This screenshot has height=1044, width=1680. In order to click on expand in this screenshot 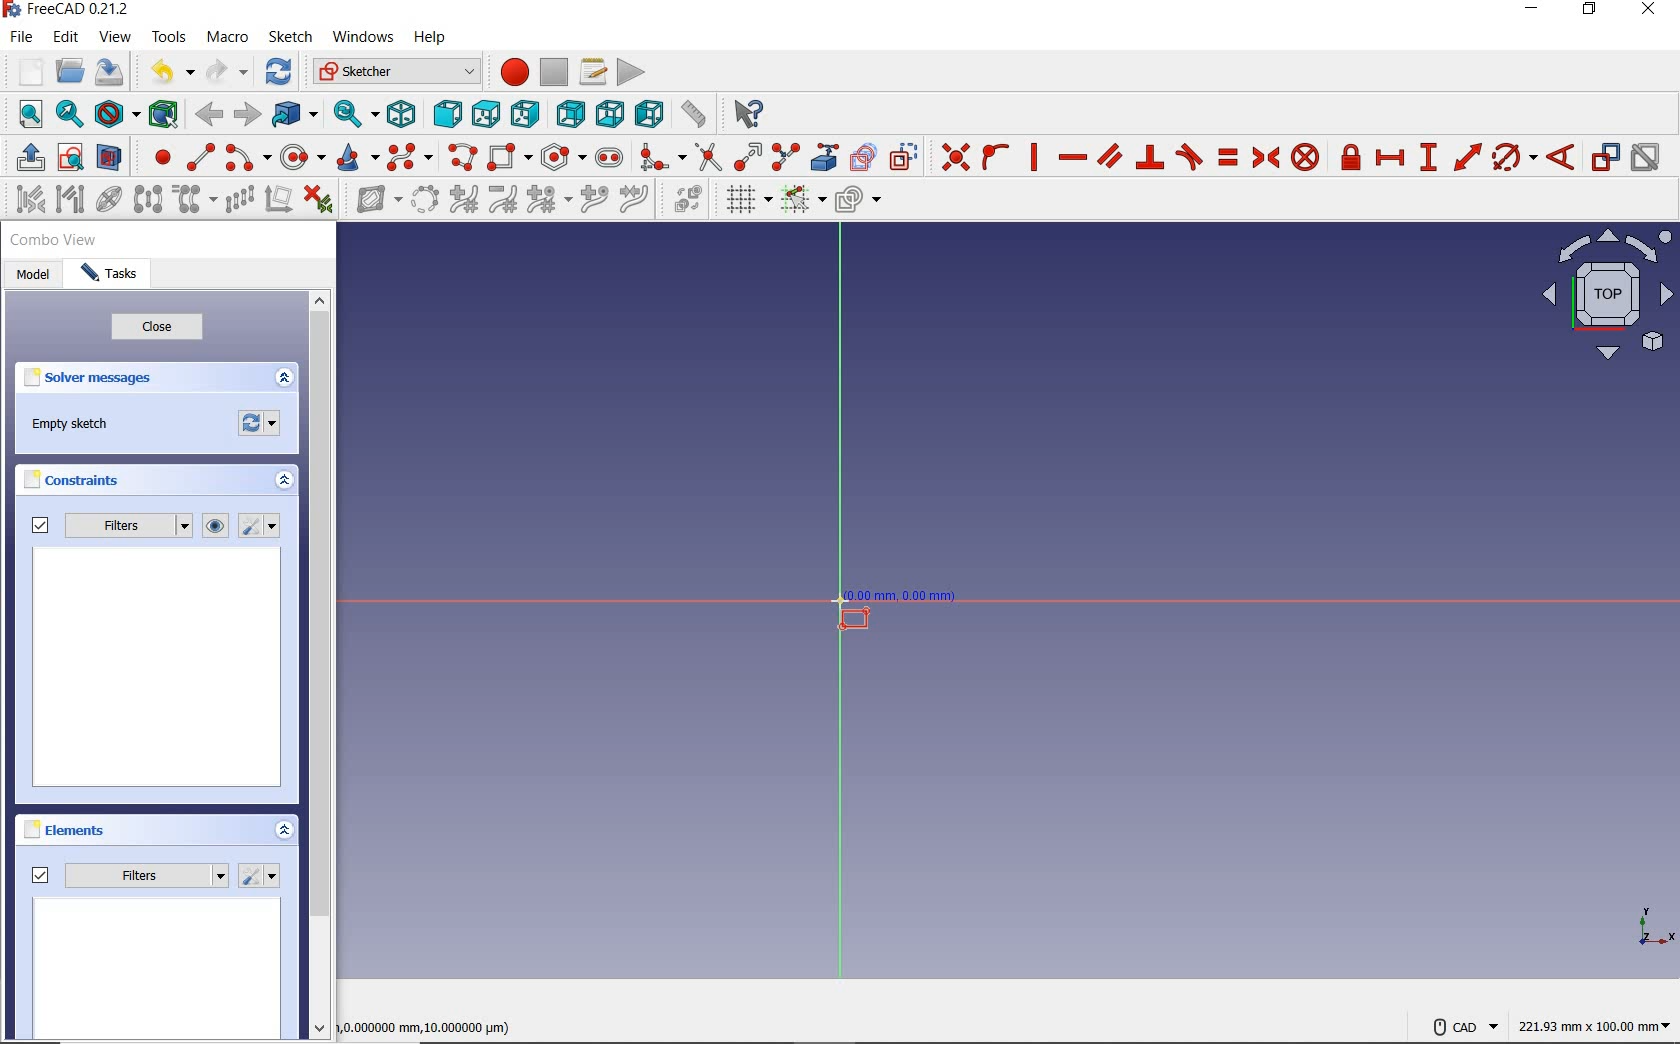, I will do `click(285, 482)`.